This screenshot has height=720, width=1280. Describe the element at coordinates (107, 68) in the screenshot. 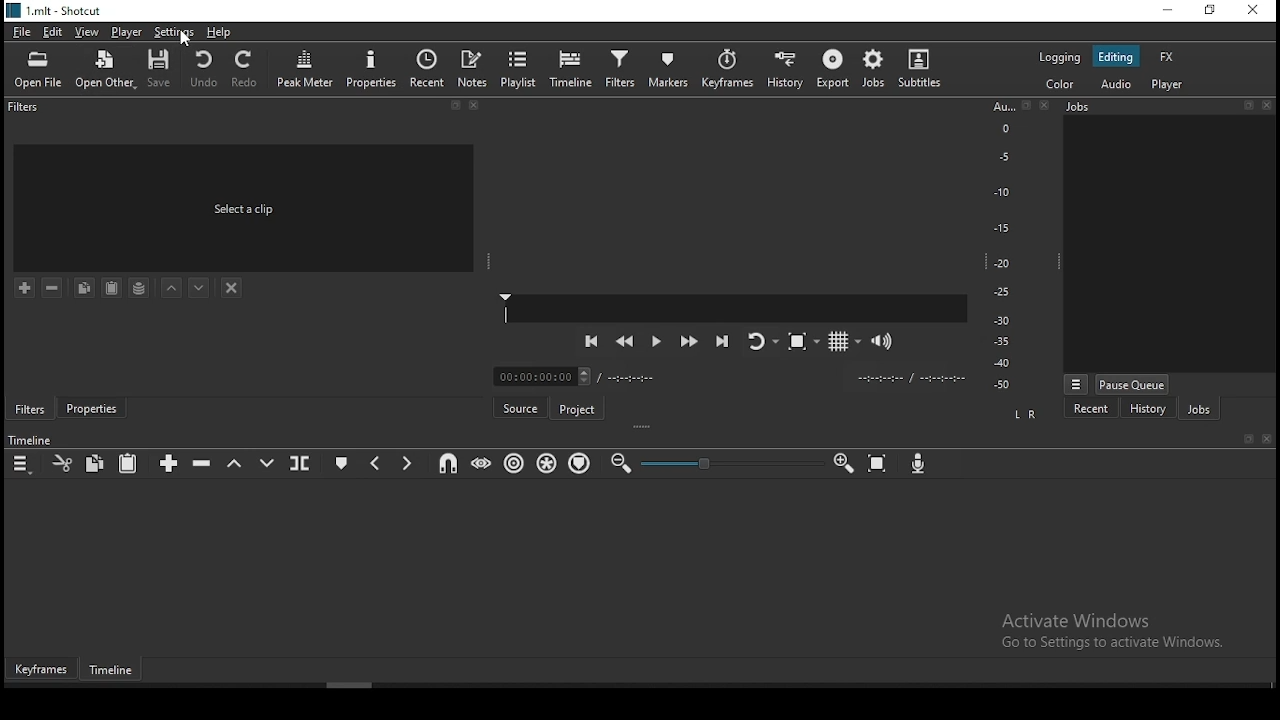

I see `open other` at that location.